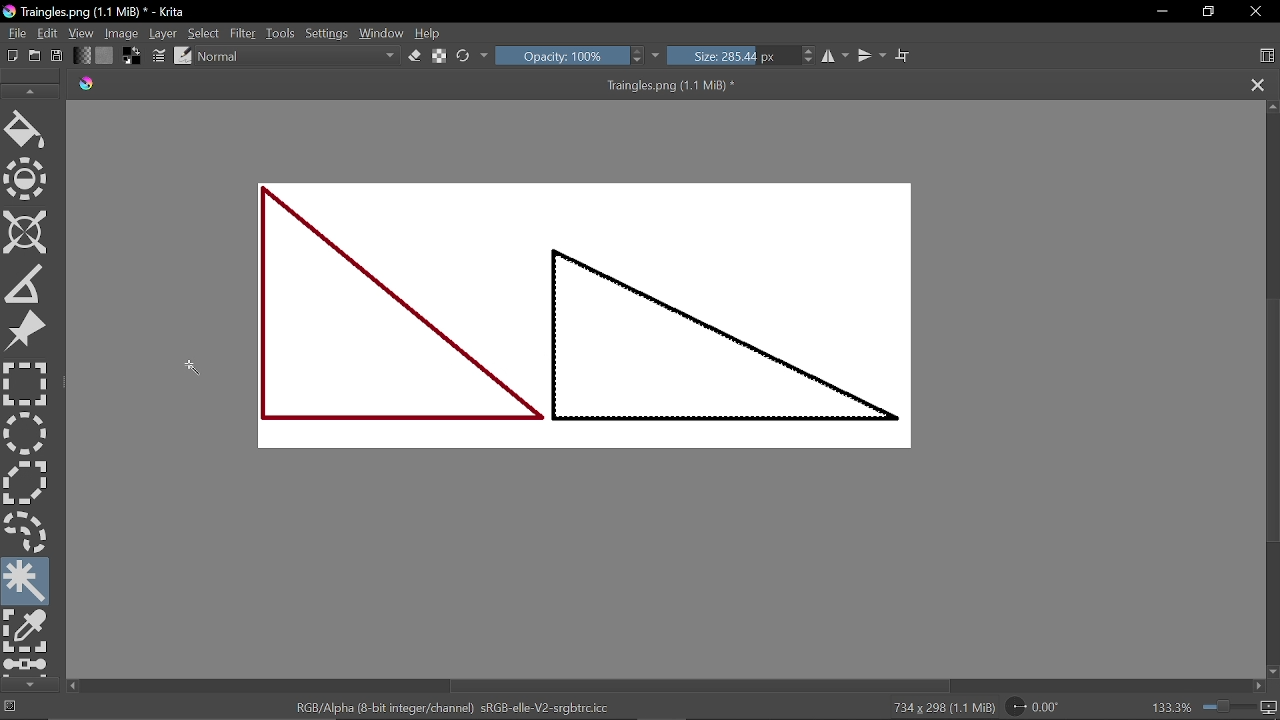 This screenshot has height=720, width=1280. What do you see at coordinates (447, 708) in the screenshot?
I see `RGB` at bounding box center [447, 708].